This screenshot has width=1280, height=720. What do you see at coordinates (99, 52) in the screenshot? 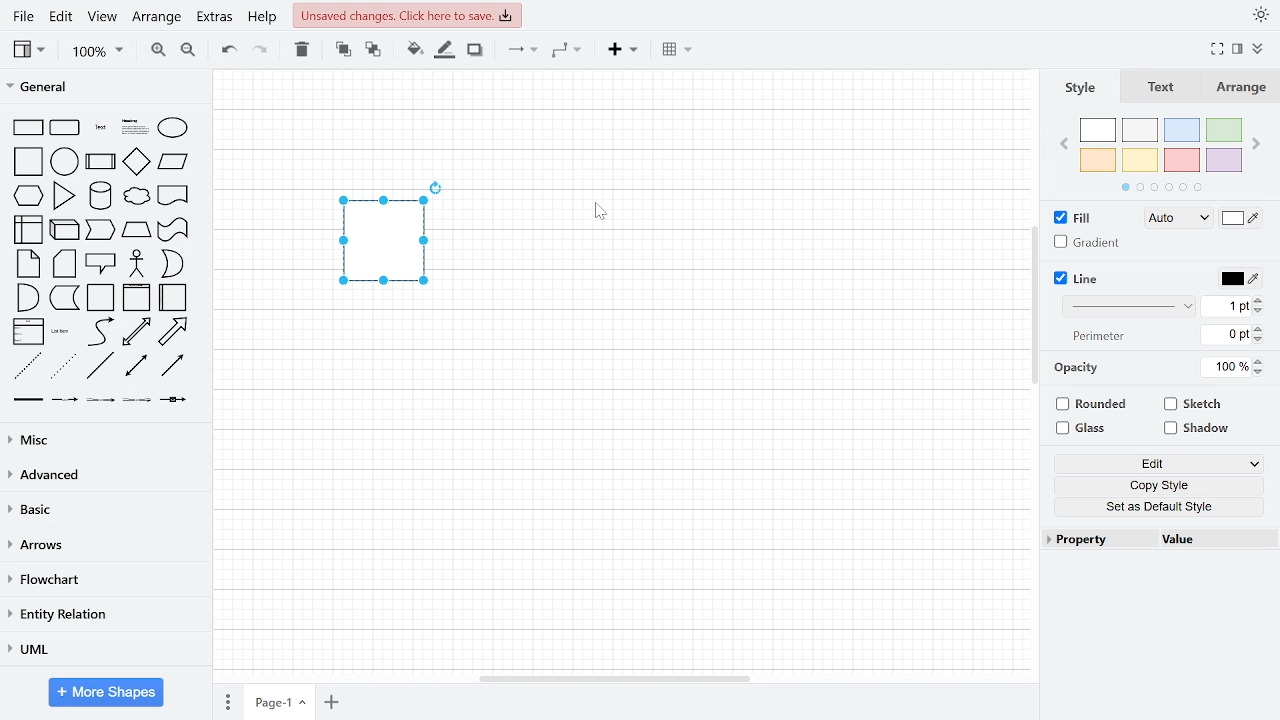
I see `zoom` at bounding box center [99, 52].